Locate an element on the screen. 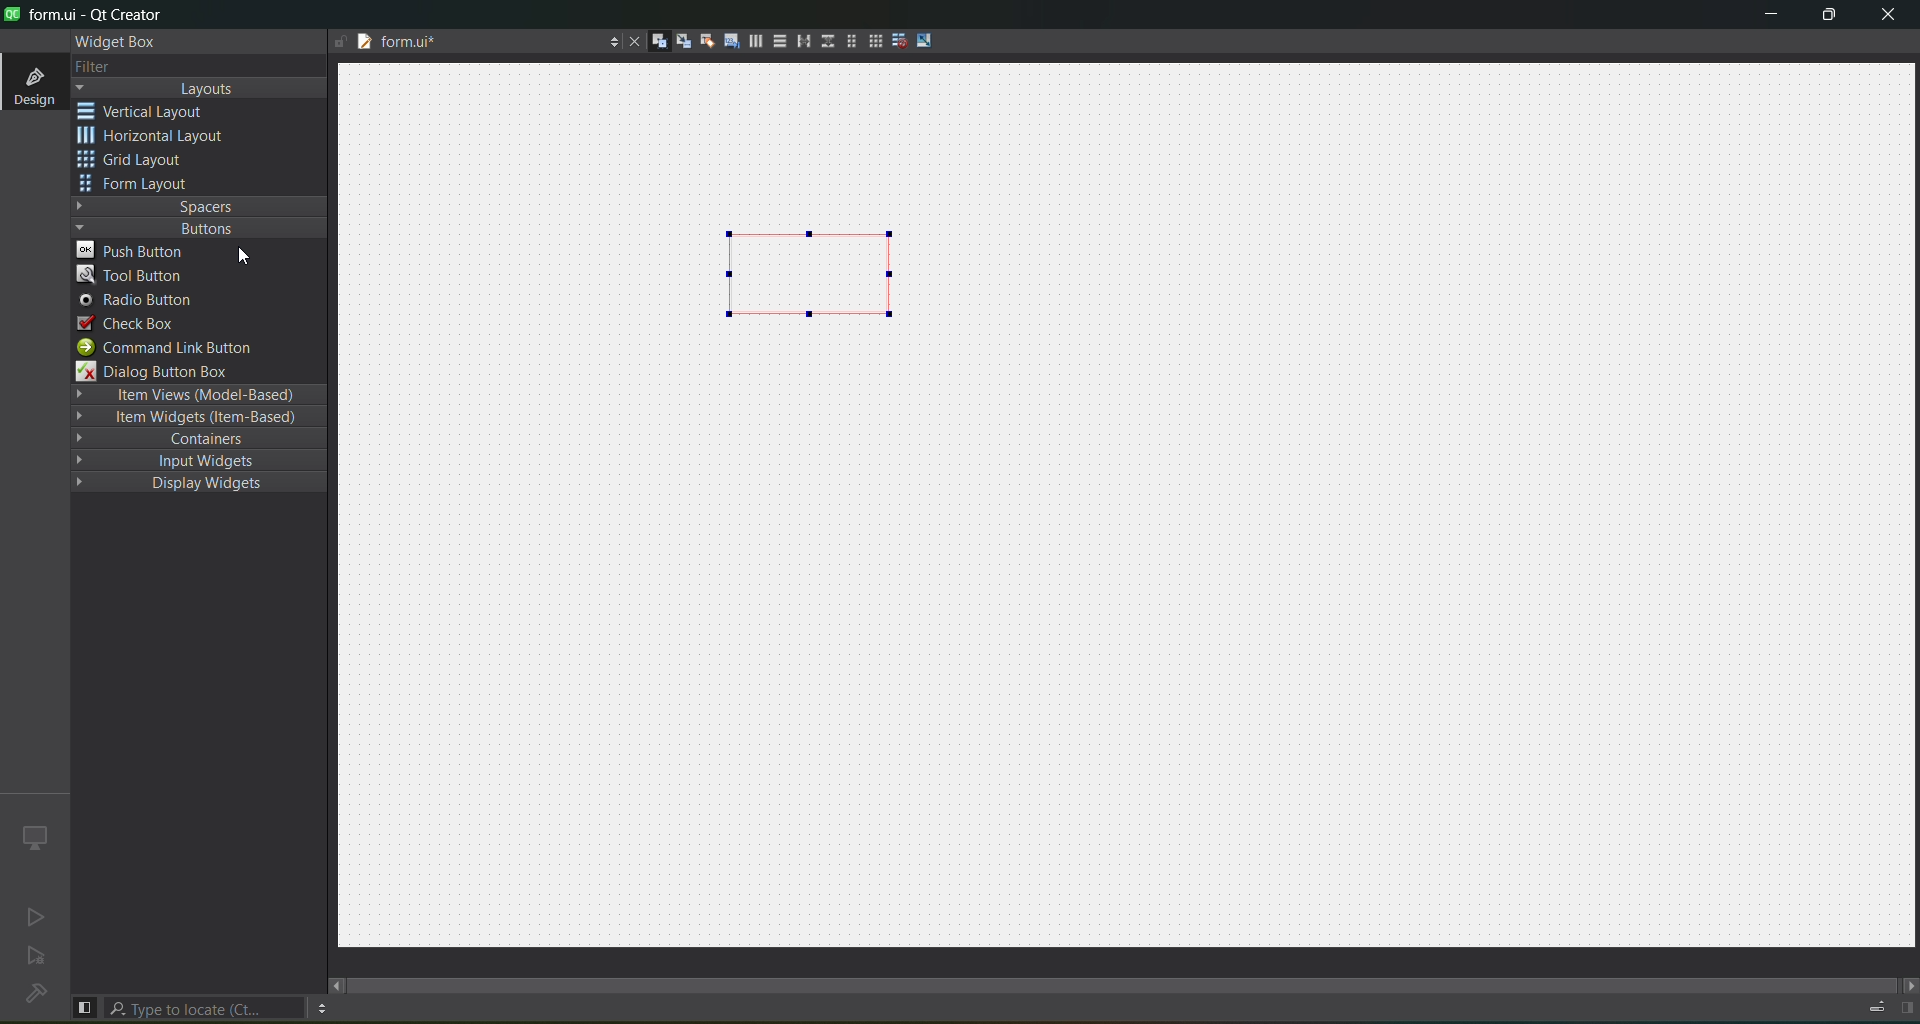 The height and width of the screenshot is (1024, 1920). edit widgets is located at coordinates (659, 42).